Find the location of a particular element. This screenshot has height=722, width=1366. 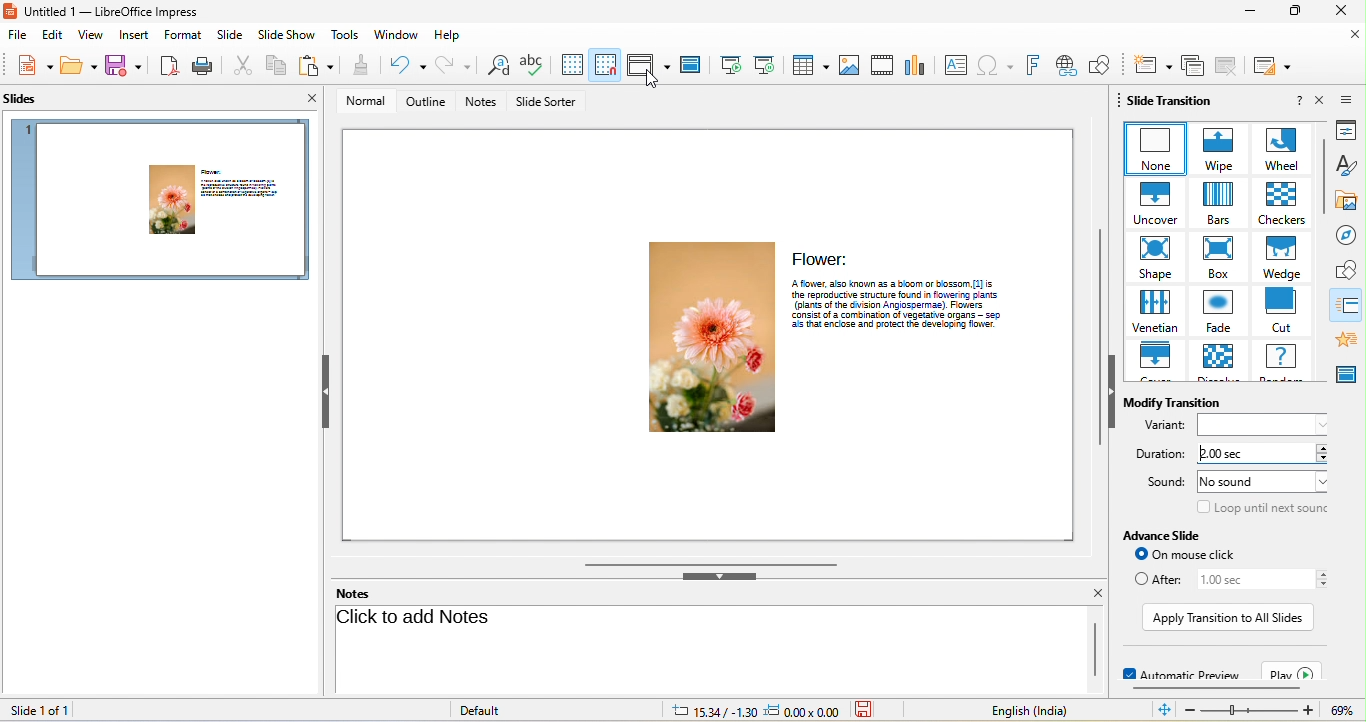

video/audio is located at coordinates (882, 65).